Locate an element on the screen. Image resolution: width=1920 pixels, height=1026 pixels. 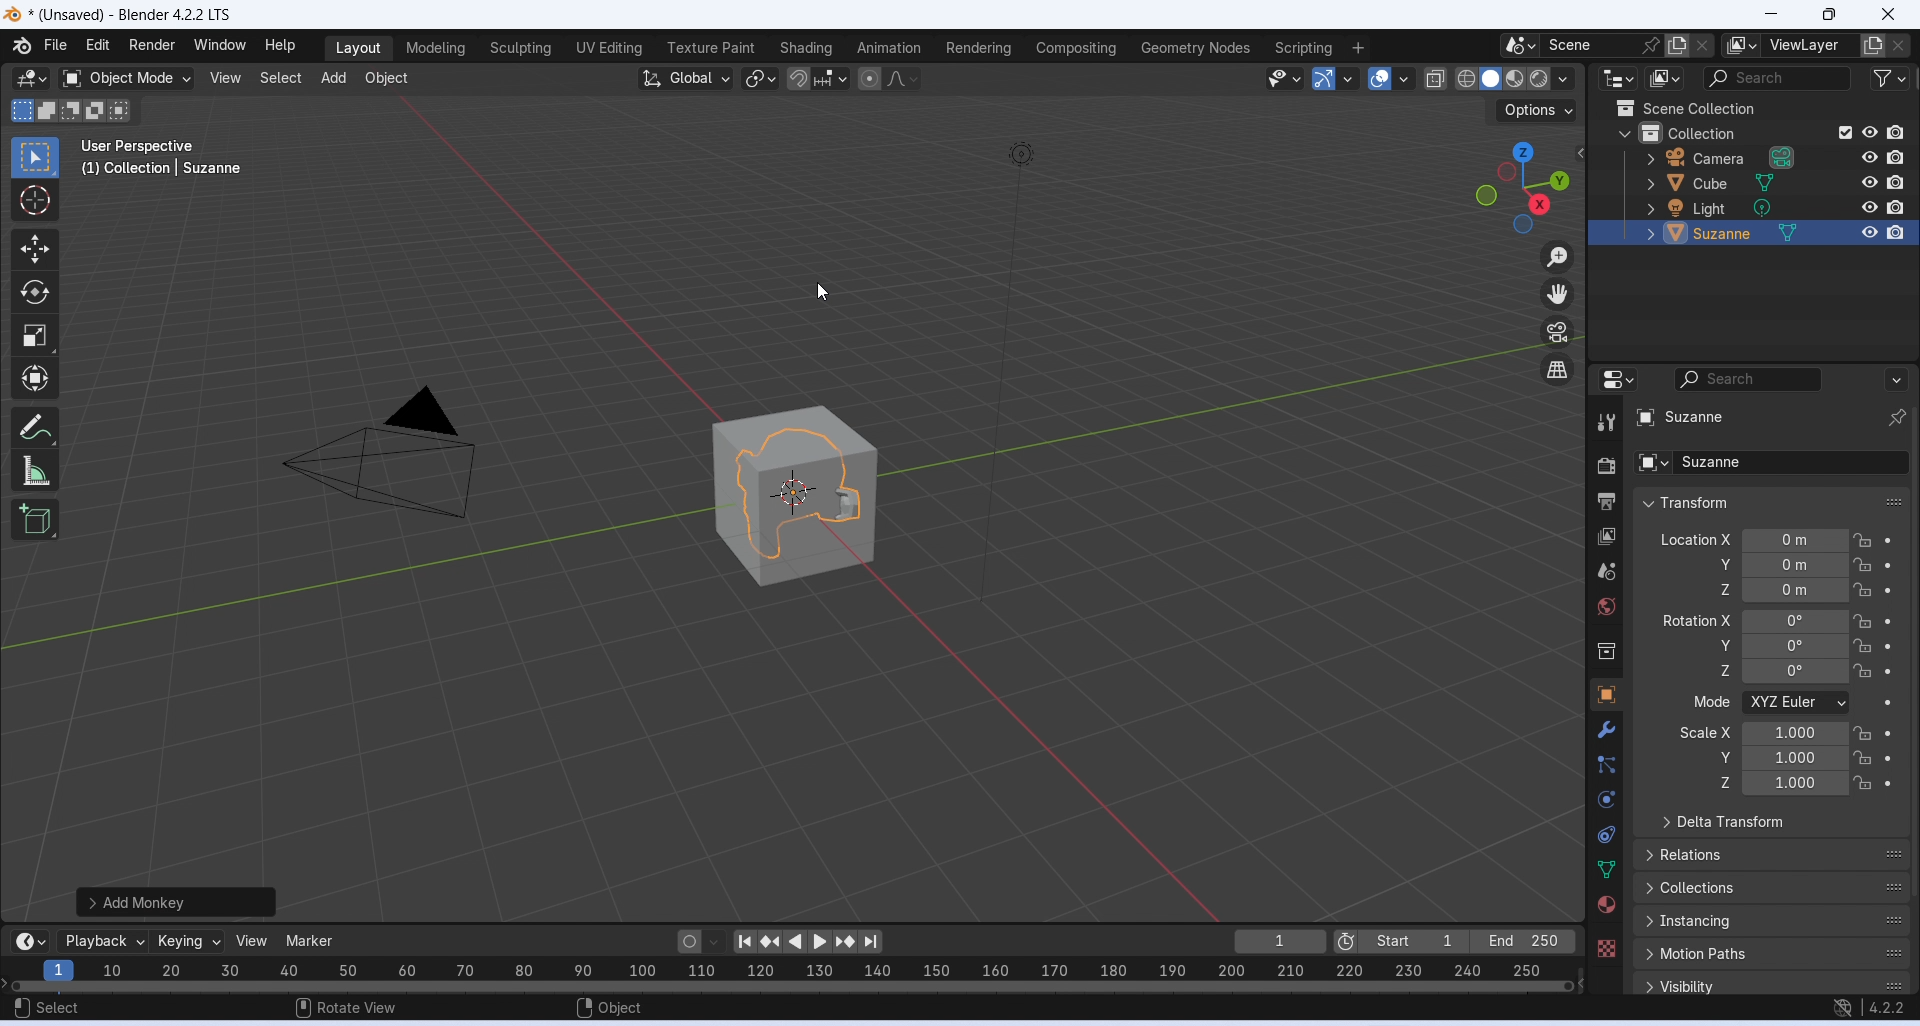
Rotate is located at coordinates (34, 293).